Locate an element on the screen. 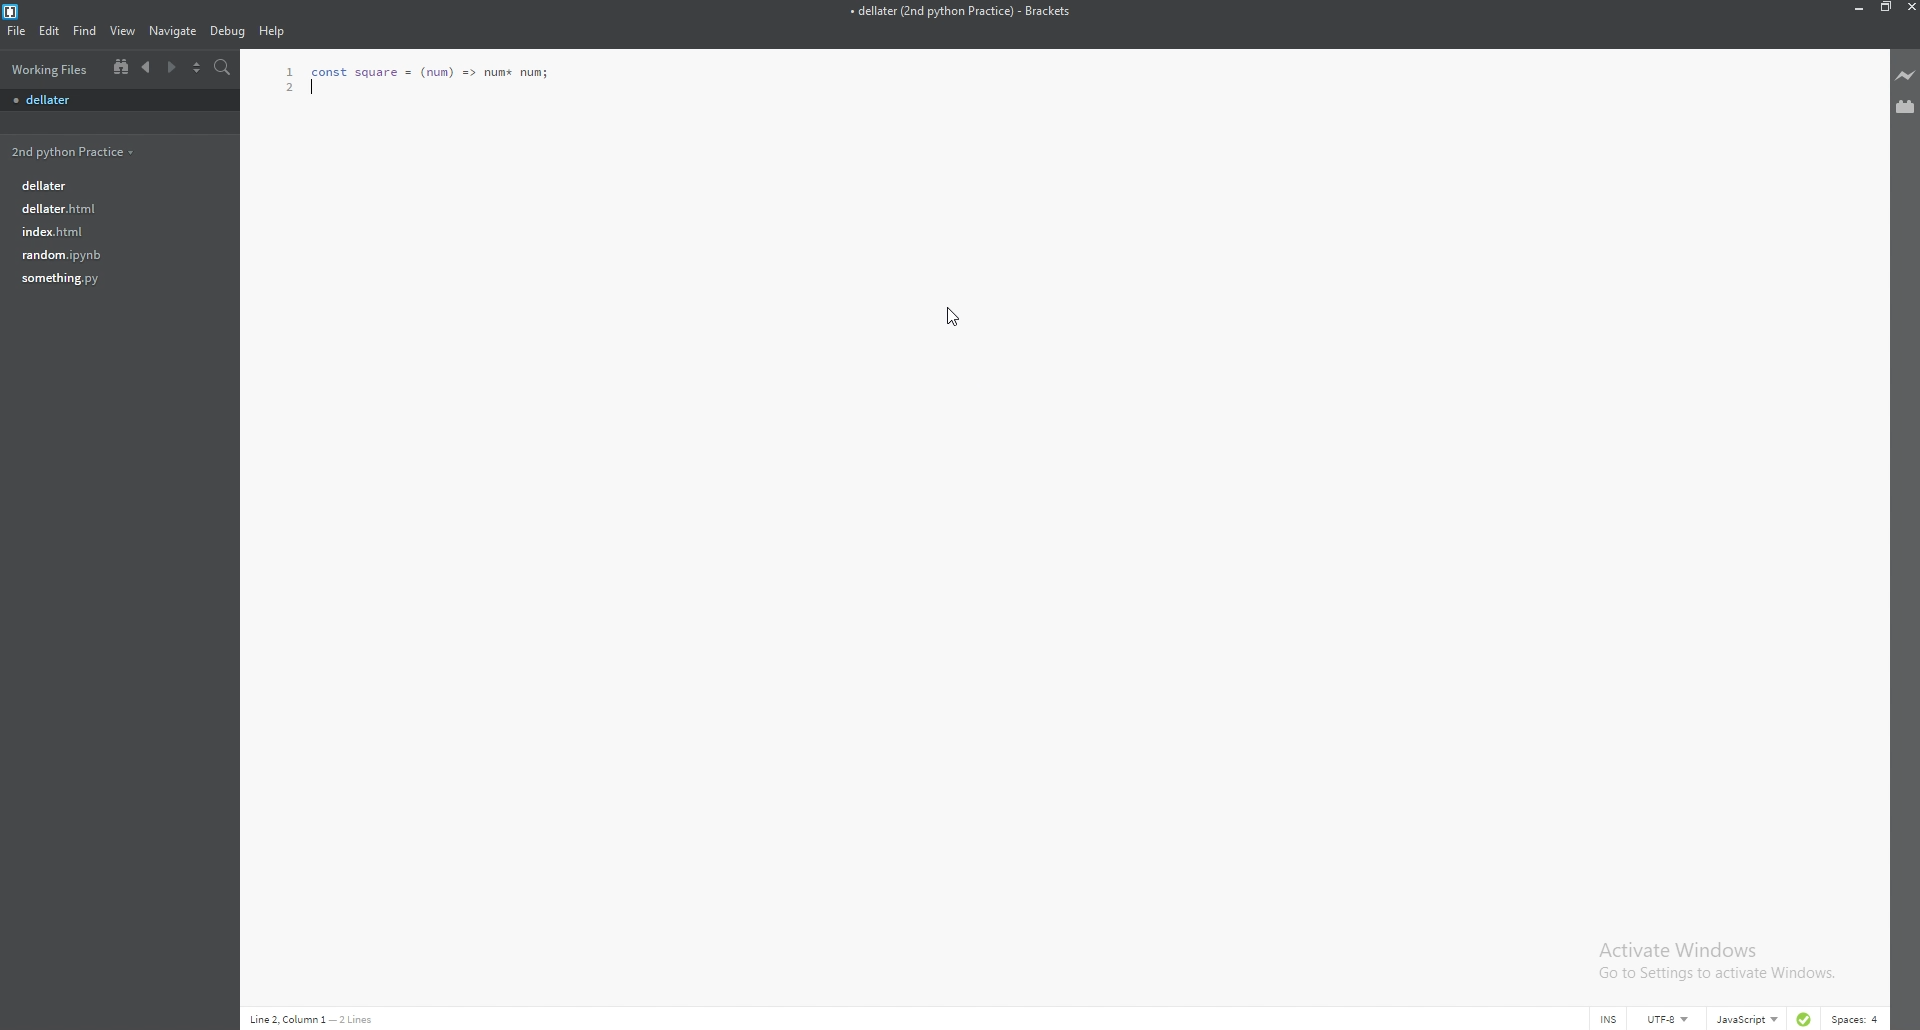 This screenshot has height=1030, width=1920. Function code is located at coordinates (428, 71).